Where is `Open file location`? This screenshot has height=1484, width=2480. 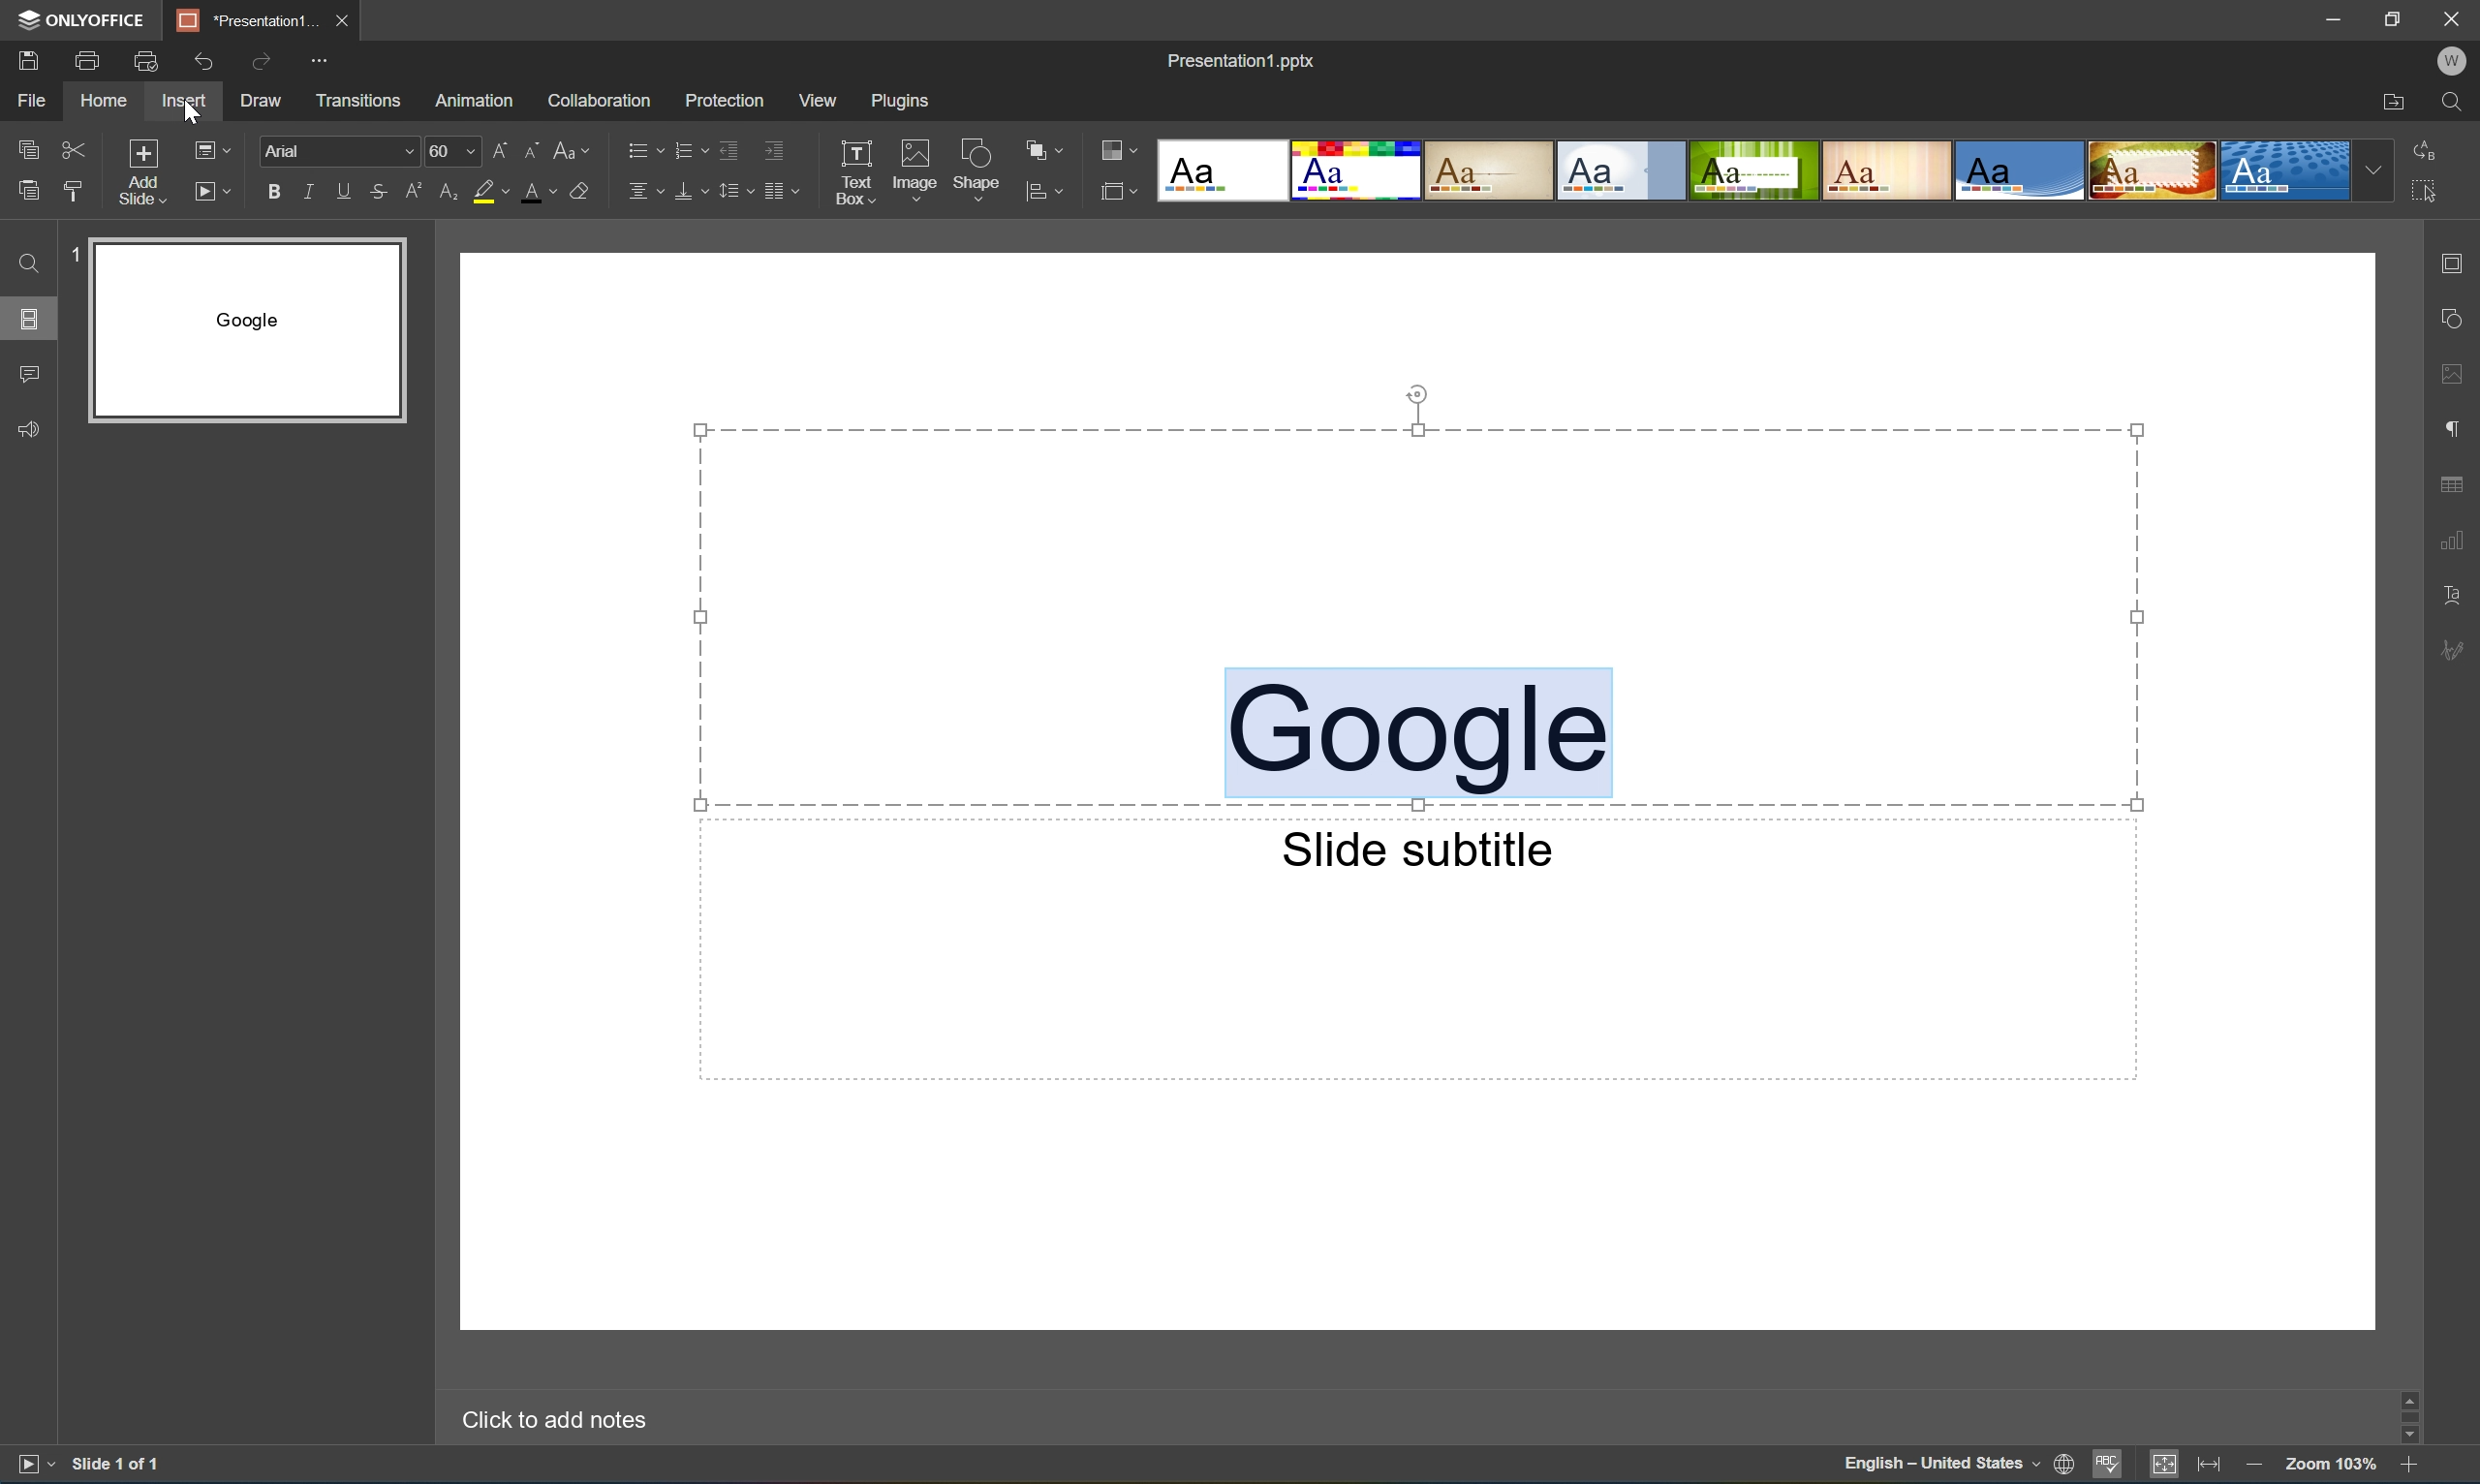 Open file location is located at coordinates (2393, 104).